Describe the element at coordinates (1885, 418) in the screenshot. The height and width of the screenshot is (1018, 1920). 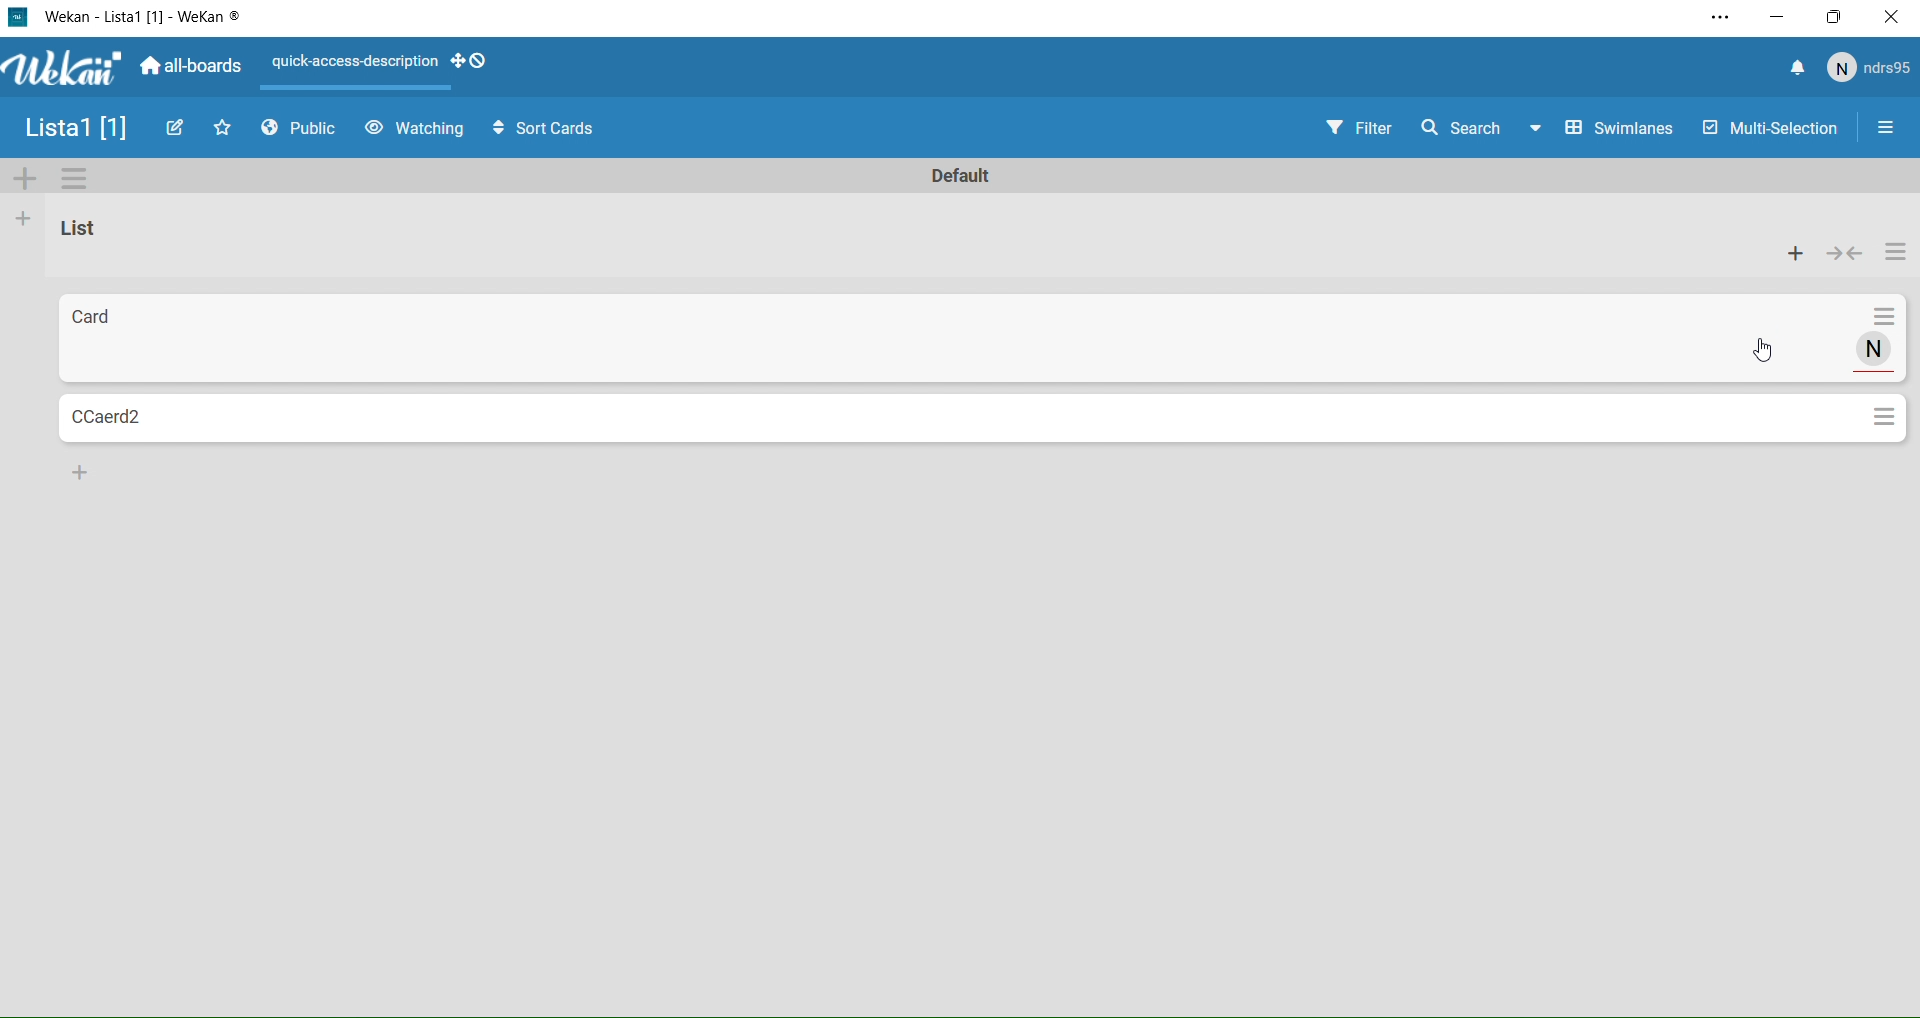
I see `actions` at that location.